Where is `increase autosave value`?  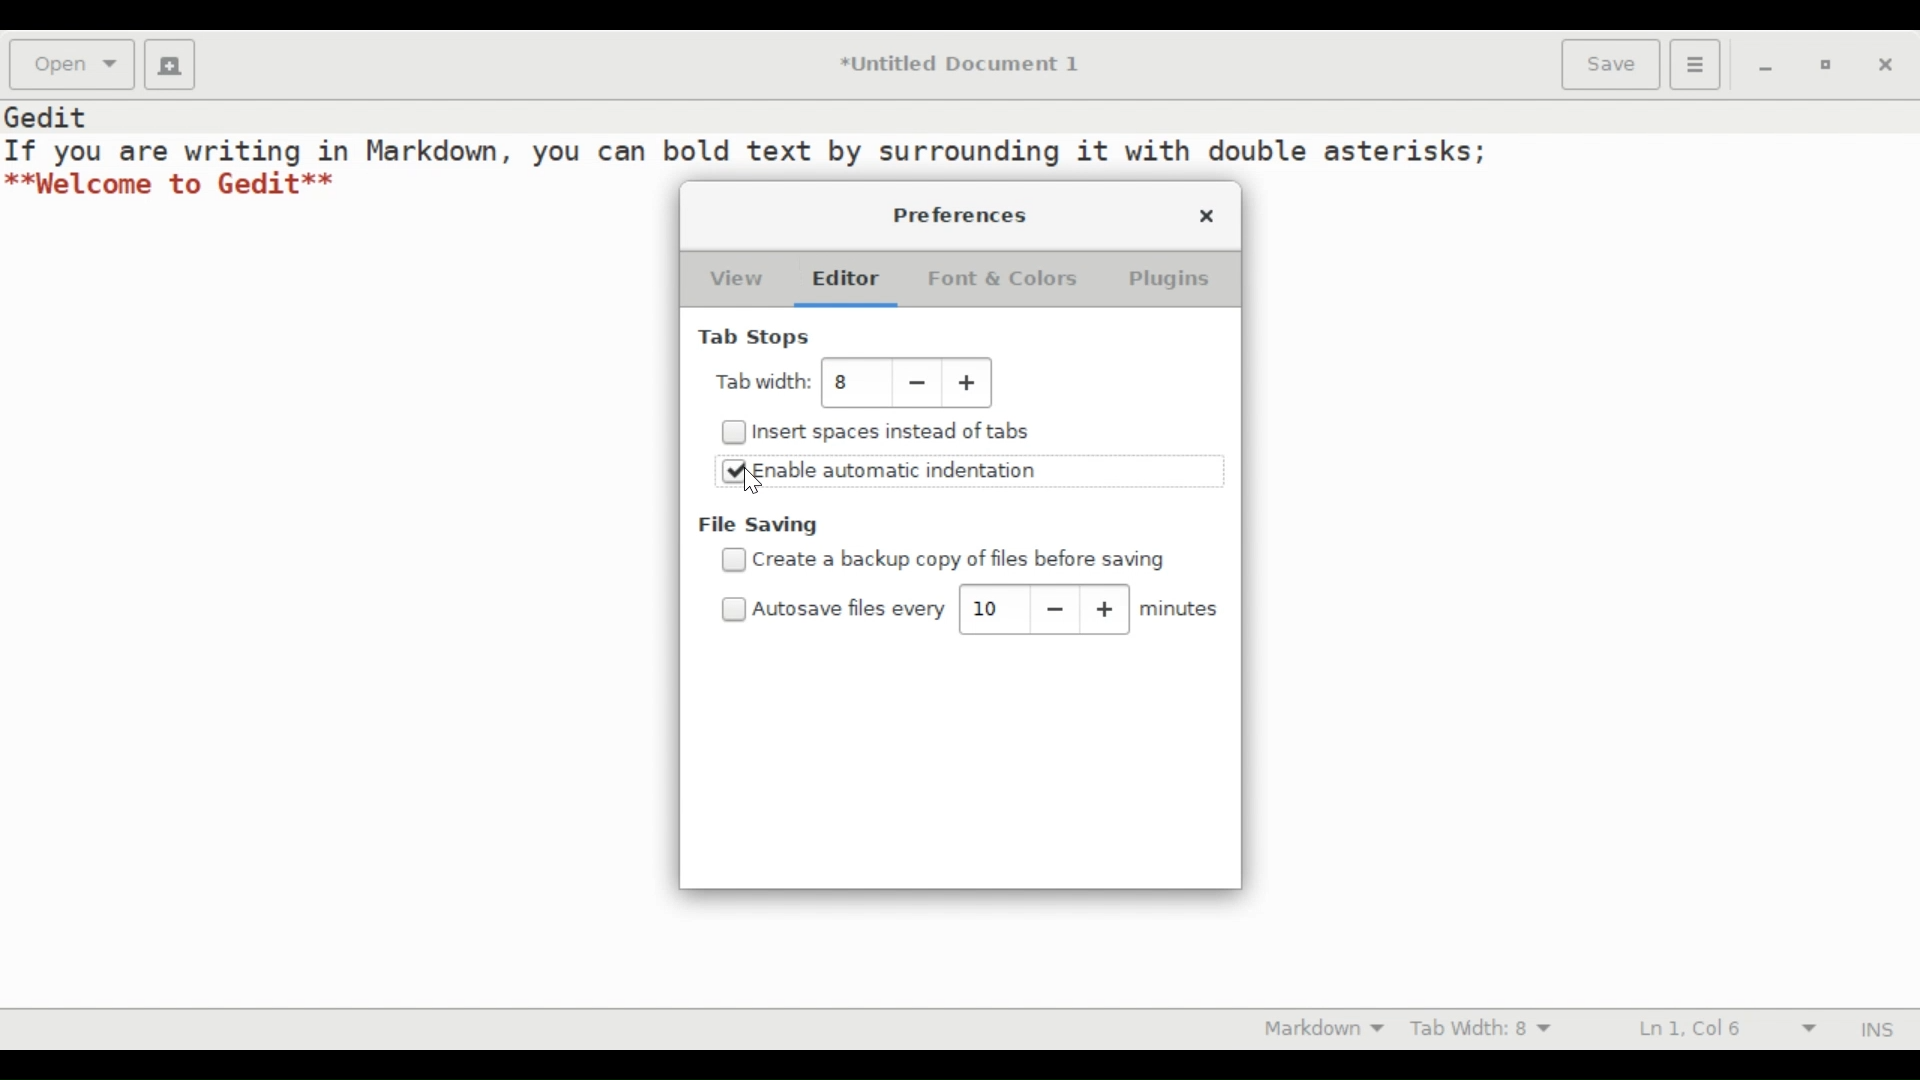 increase autosave value is located at coordinates (1104, 609).